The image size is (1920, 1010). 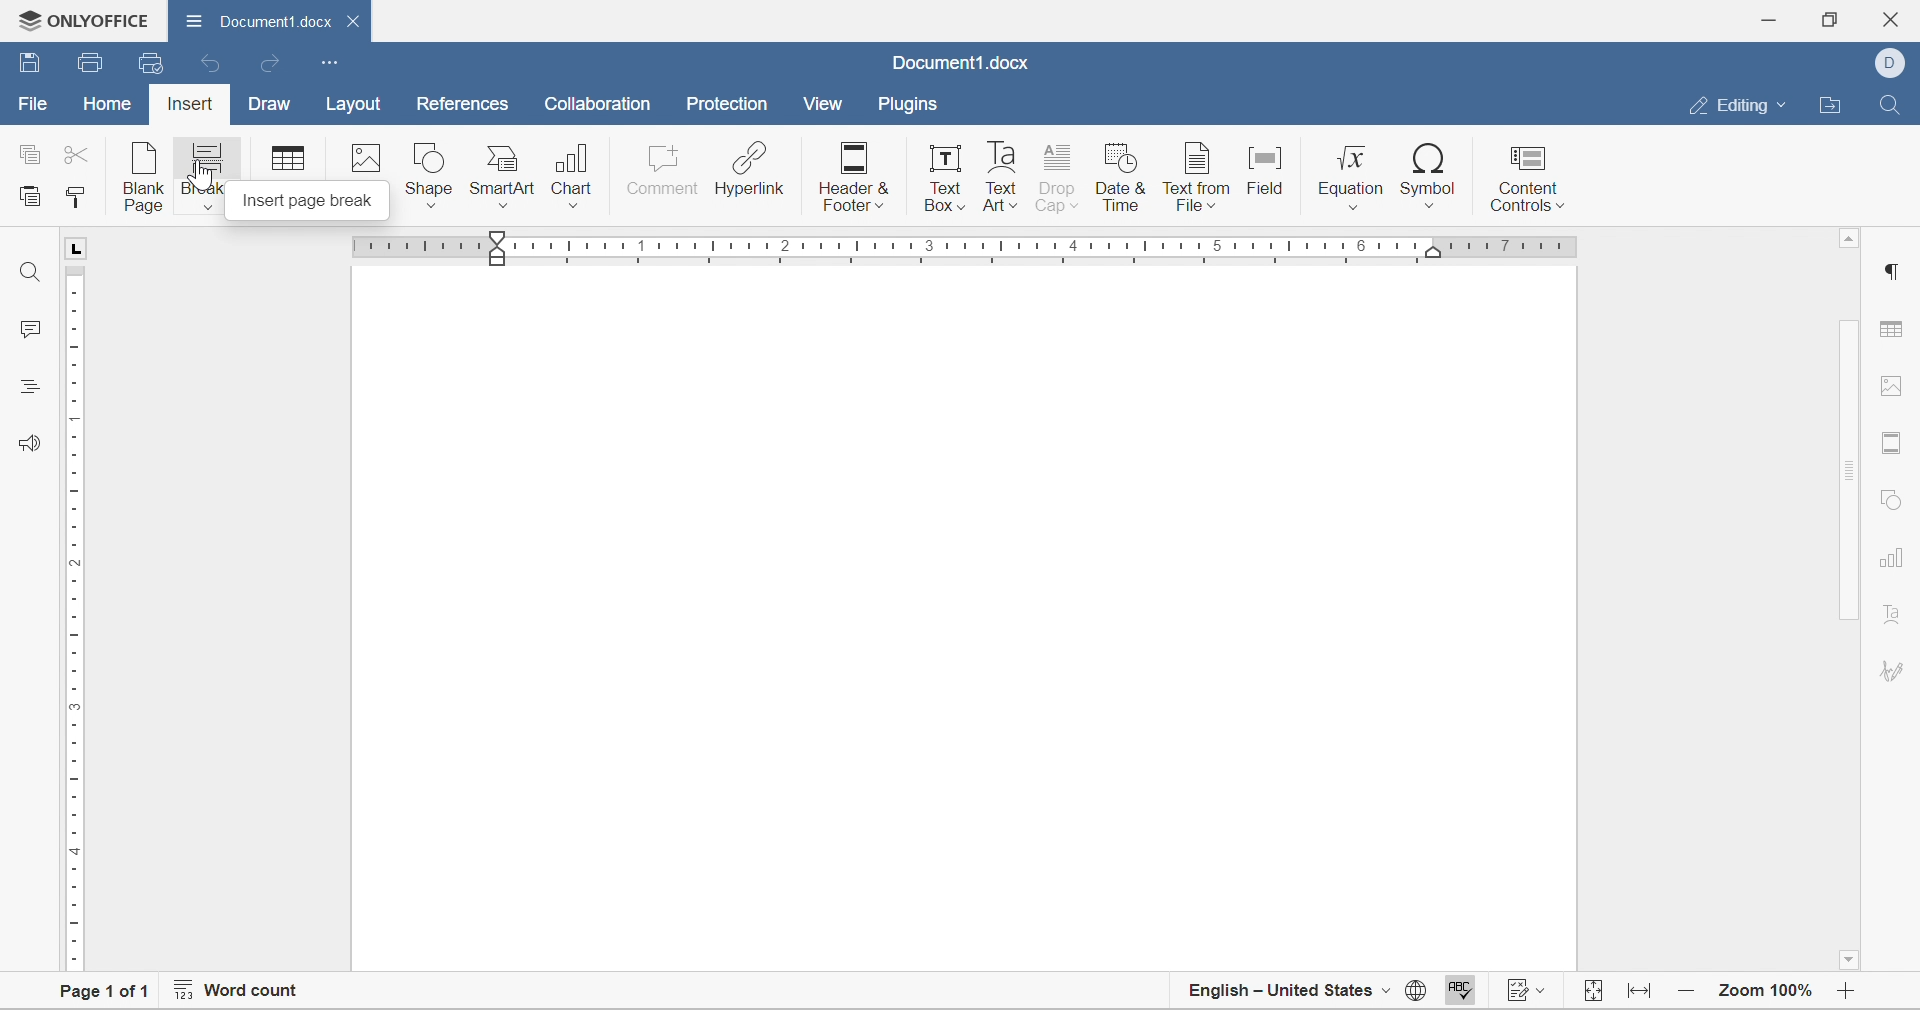 I want to click on Equation, so click(x=1352, y=177).